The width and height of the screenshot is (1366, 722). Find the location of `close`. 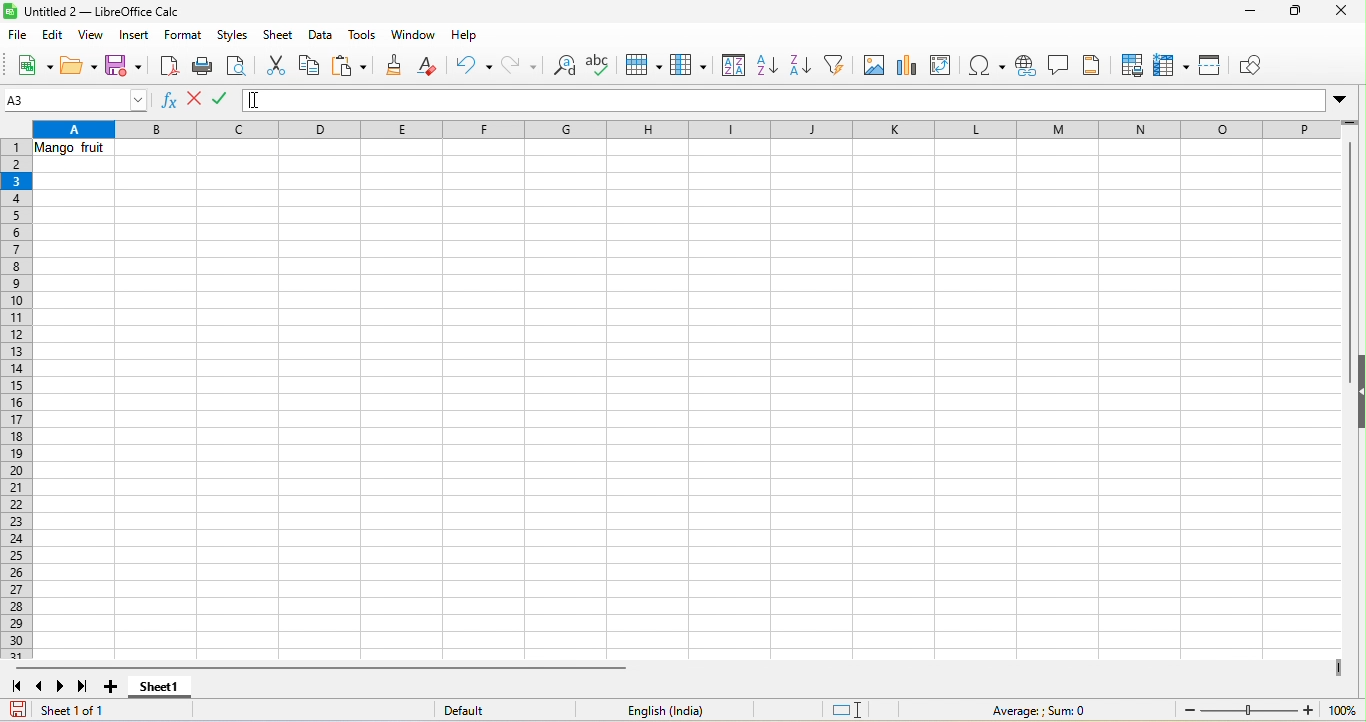

close is located at coordinates (1337, 15).